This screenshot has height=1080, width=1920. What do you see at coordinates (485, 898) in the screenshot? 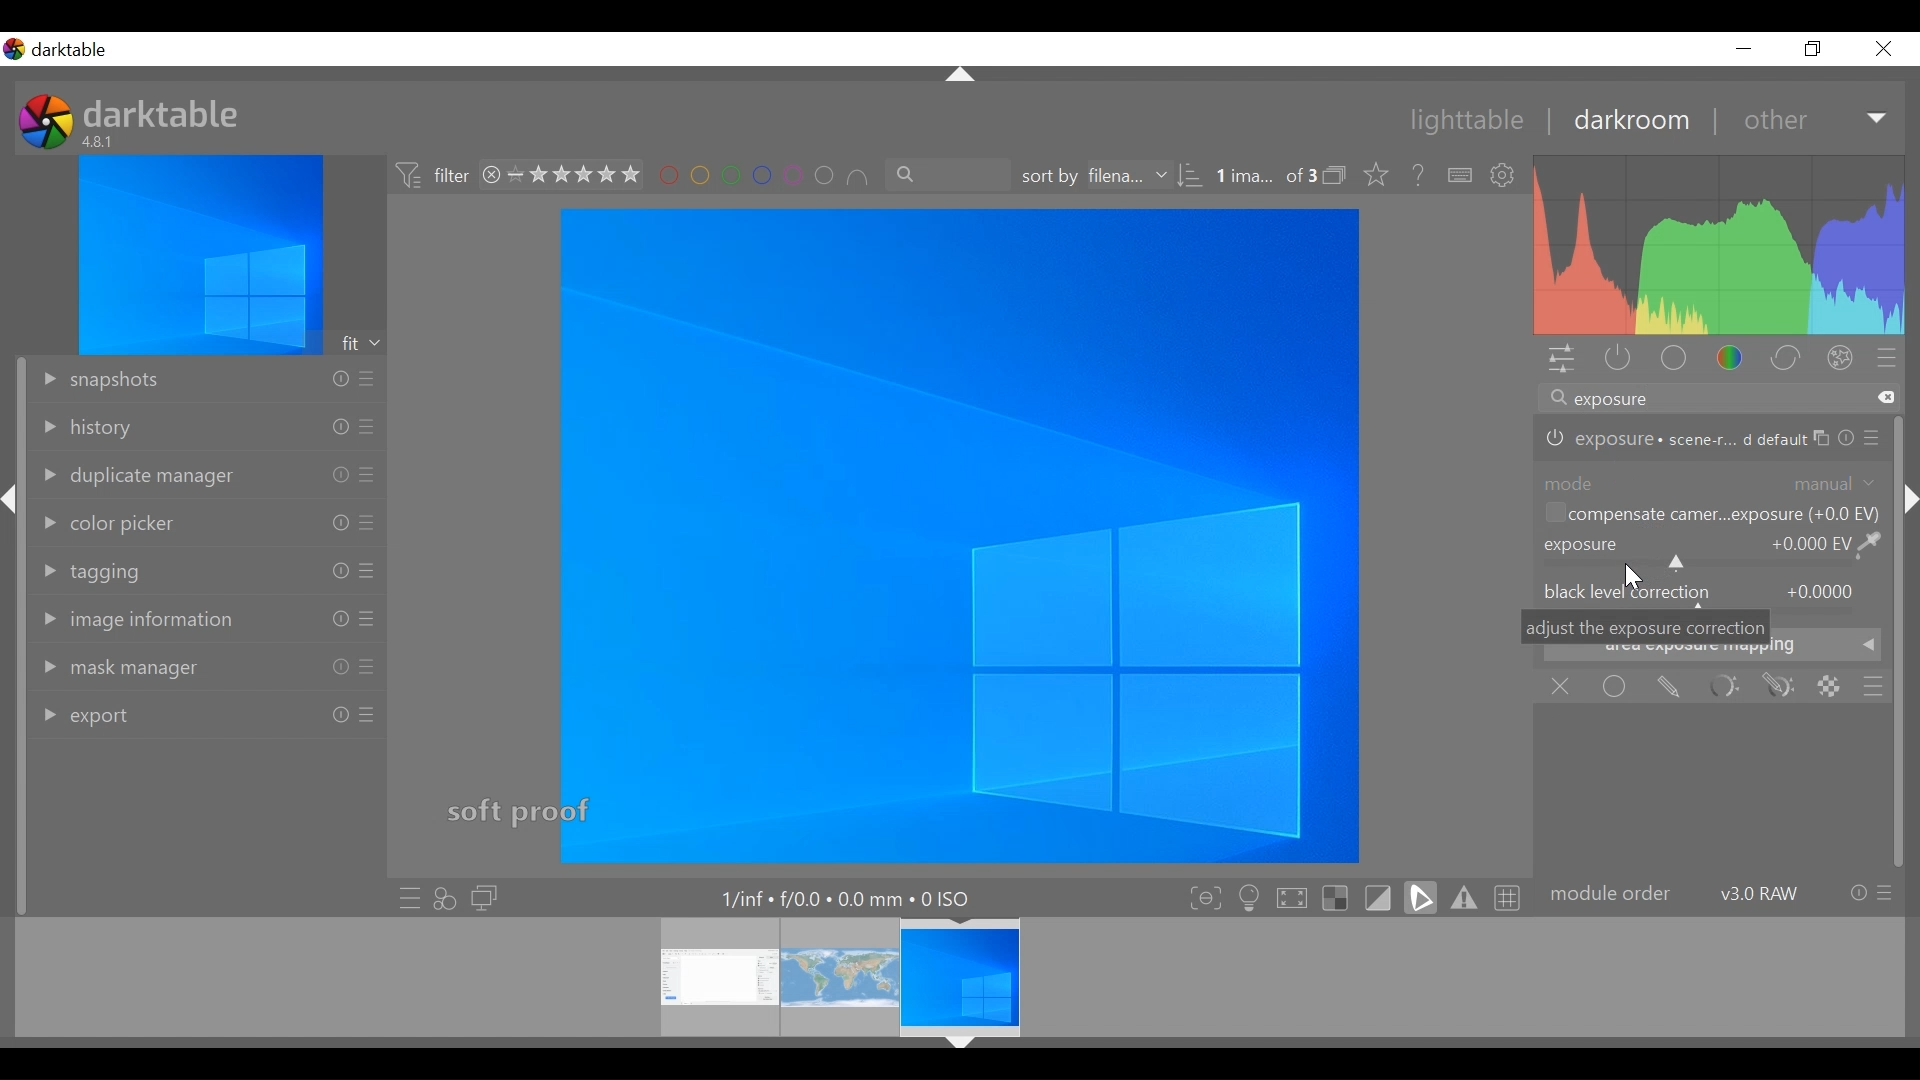
I see `display a second darkroom image window` at bounding box center [485, 898].